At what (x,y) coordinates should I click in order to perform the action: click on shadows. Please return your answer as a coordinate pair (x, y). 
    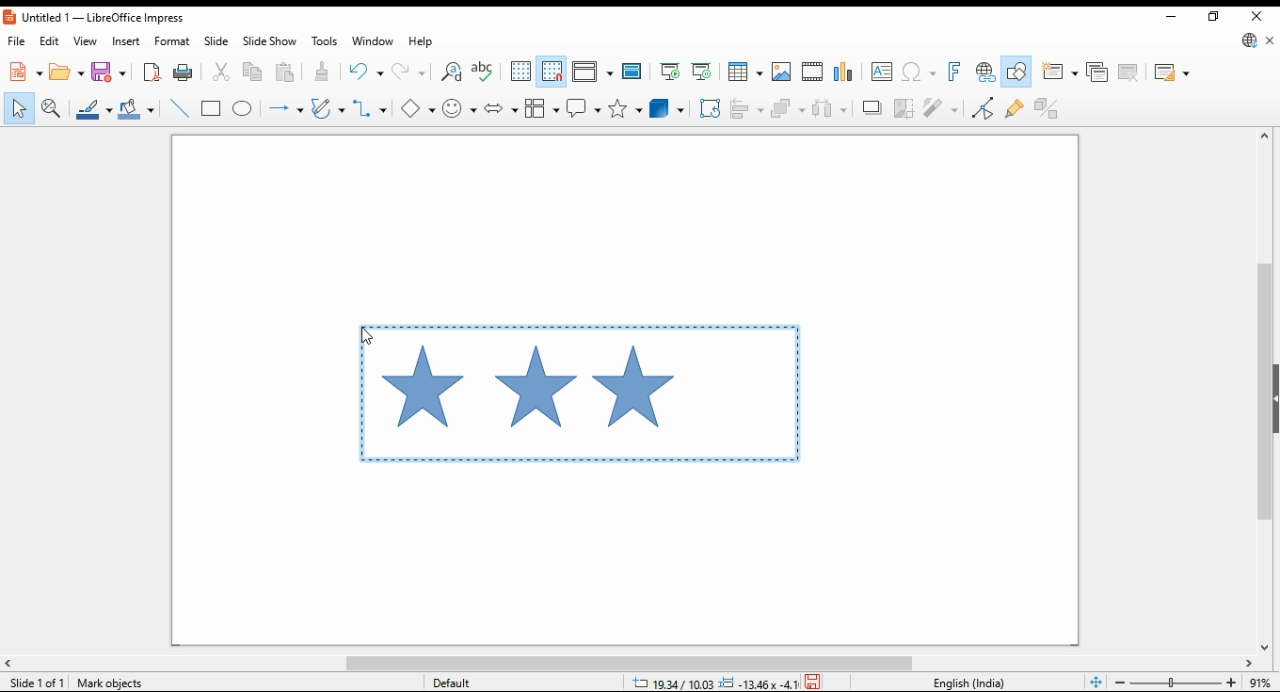
    Looking at the image, I should click on (872, 108).